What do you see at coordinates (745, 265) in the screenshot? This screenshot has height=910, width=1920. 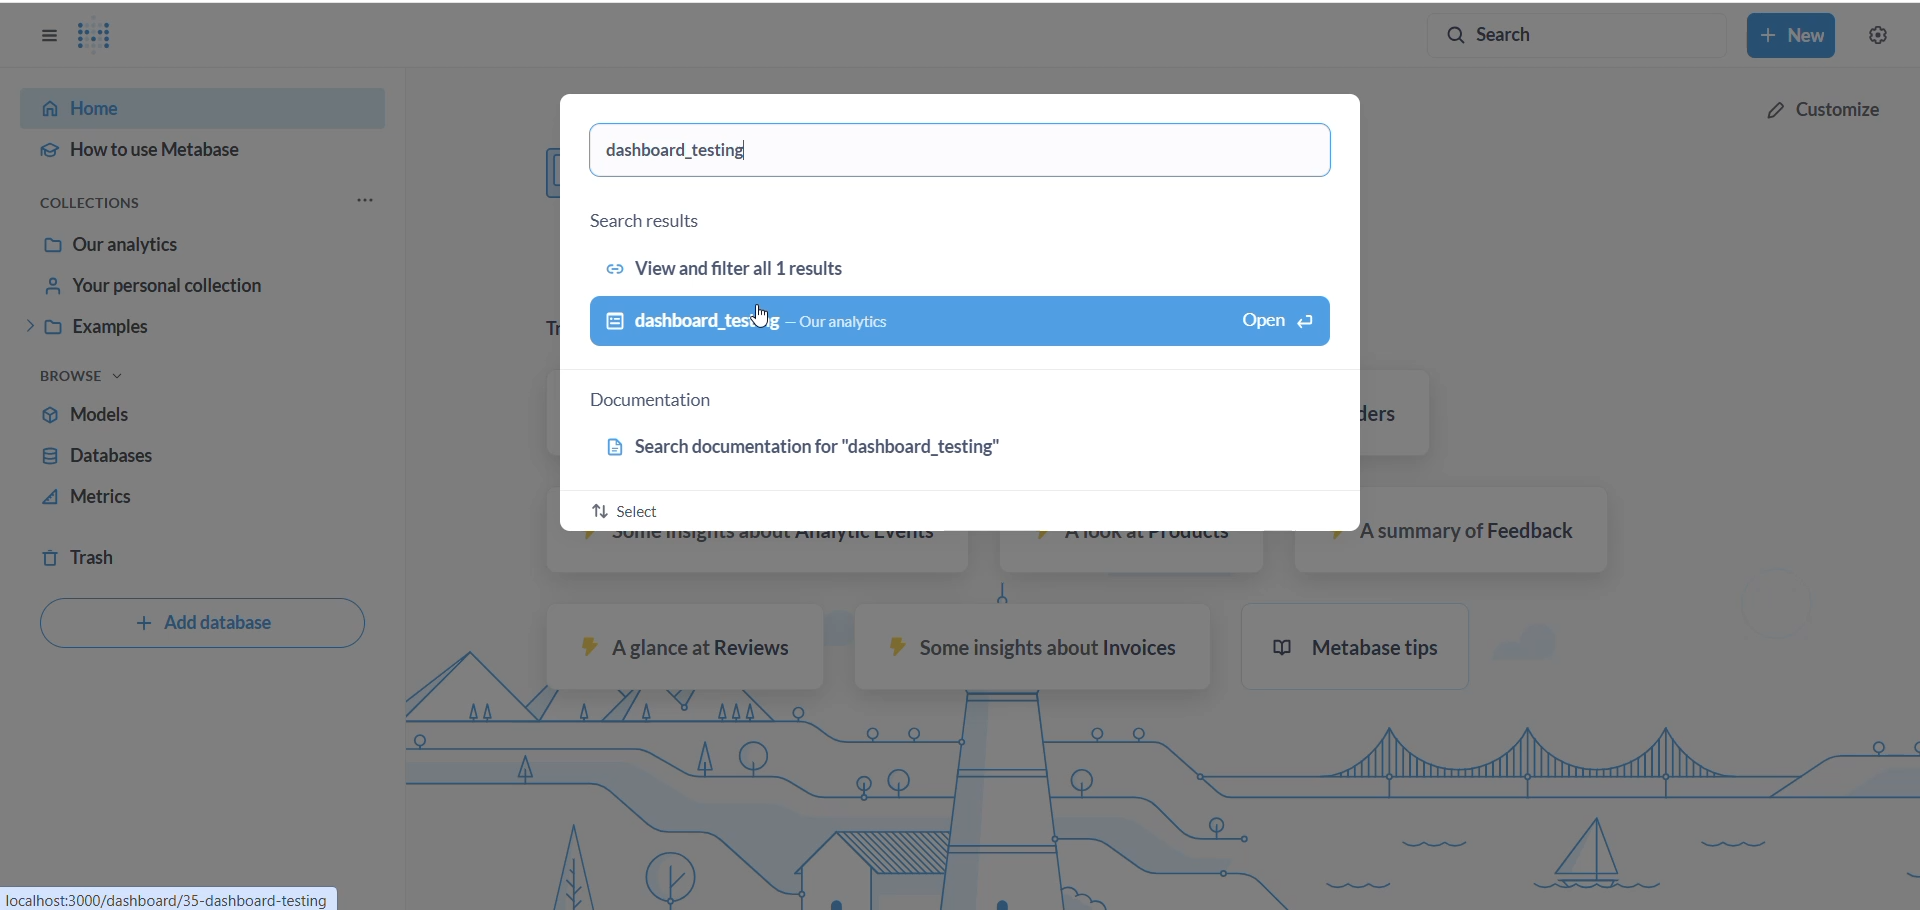 I see `view and filter 1 results` at bounding box center [745, 265].